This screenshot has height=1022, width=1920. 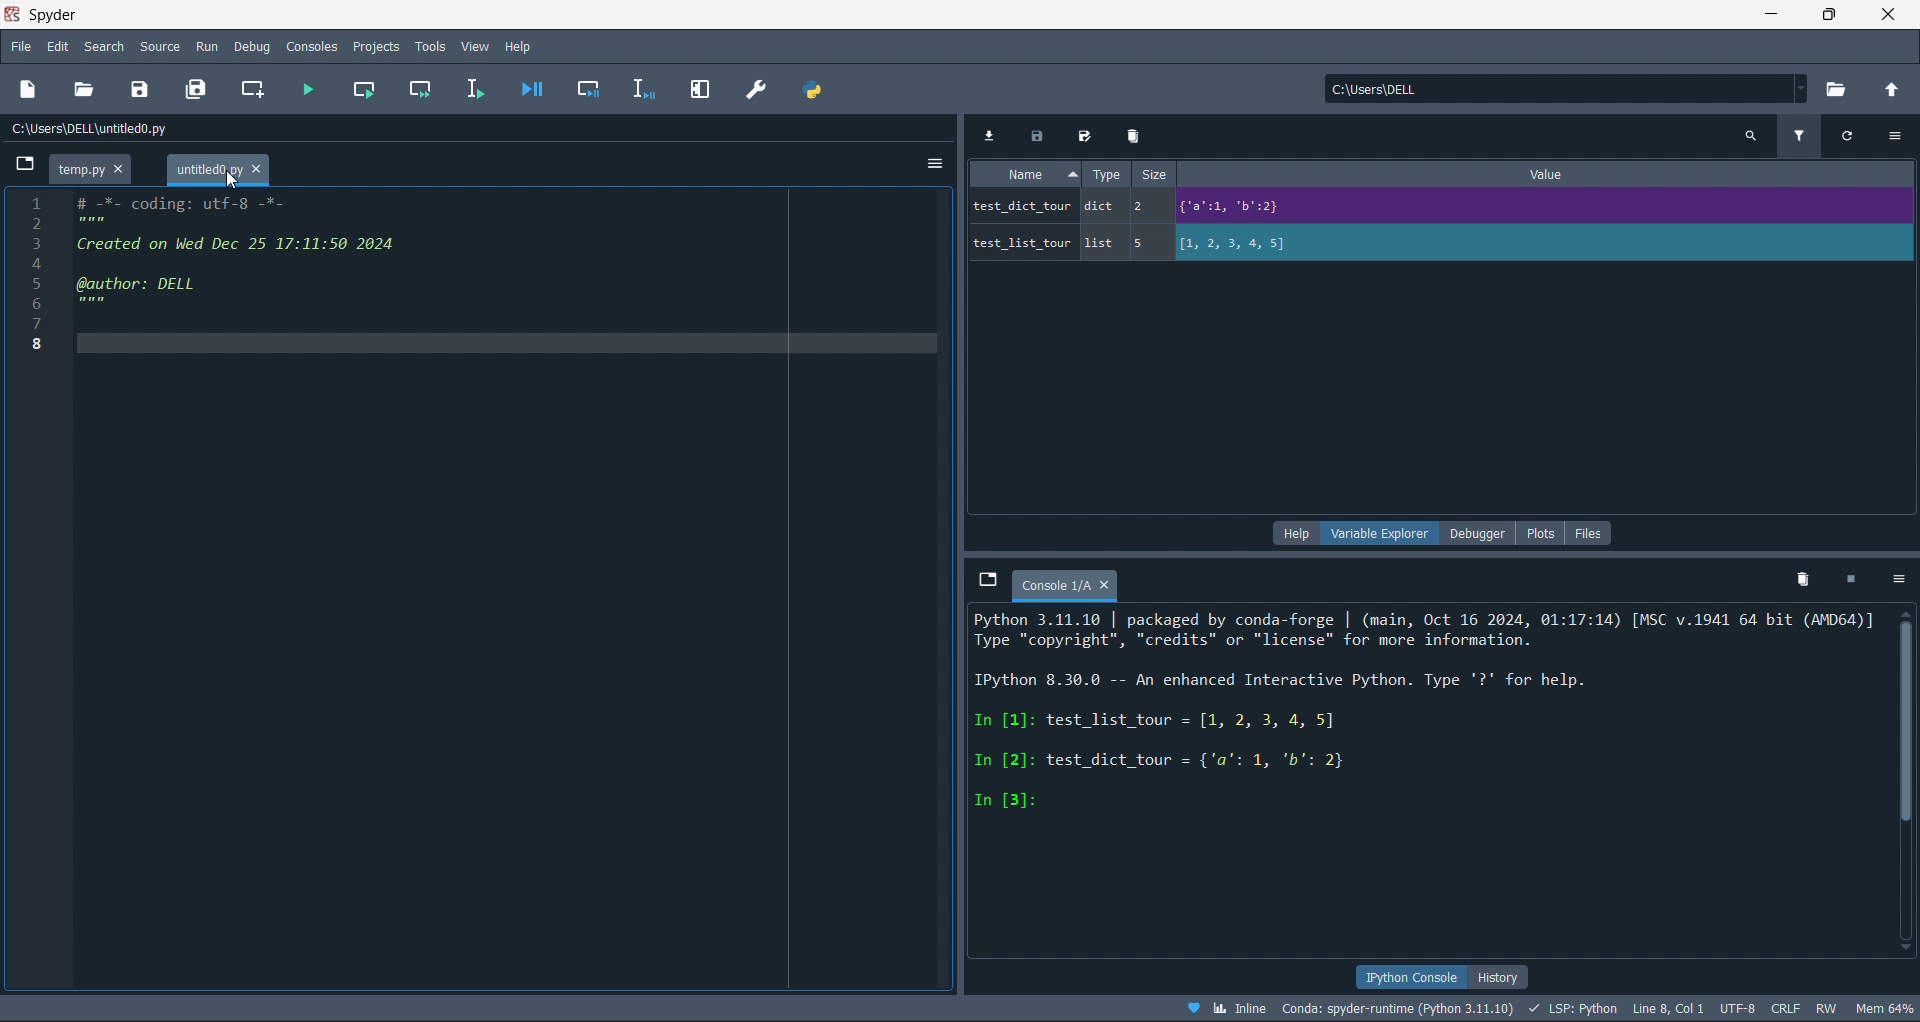 I want to click on change directory, so click(x=1890, y=91).